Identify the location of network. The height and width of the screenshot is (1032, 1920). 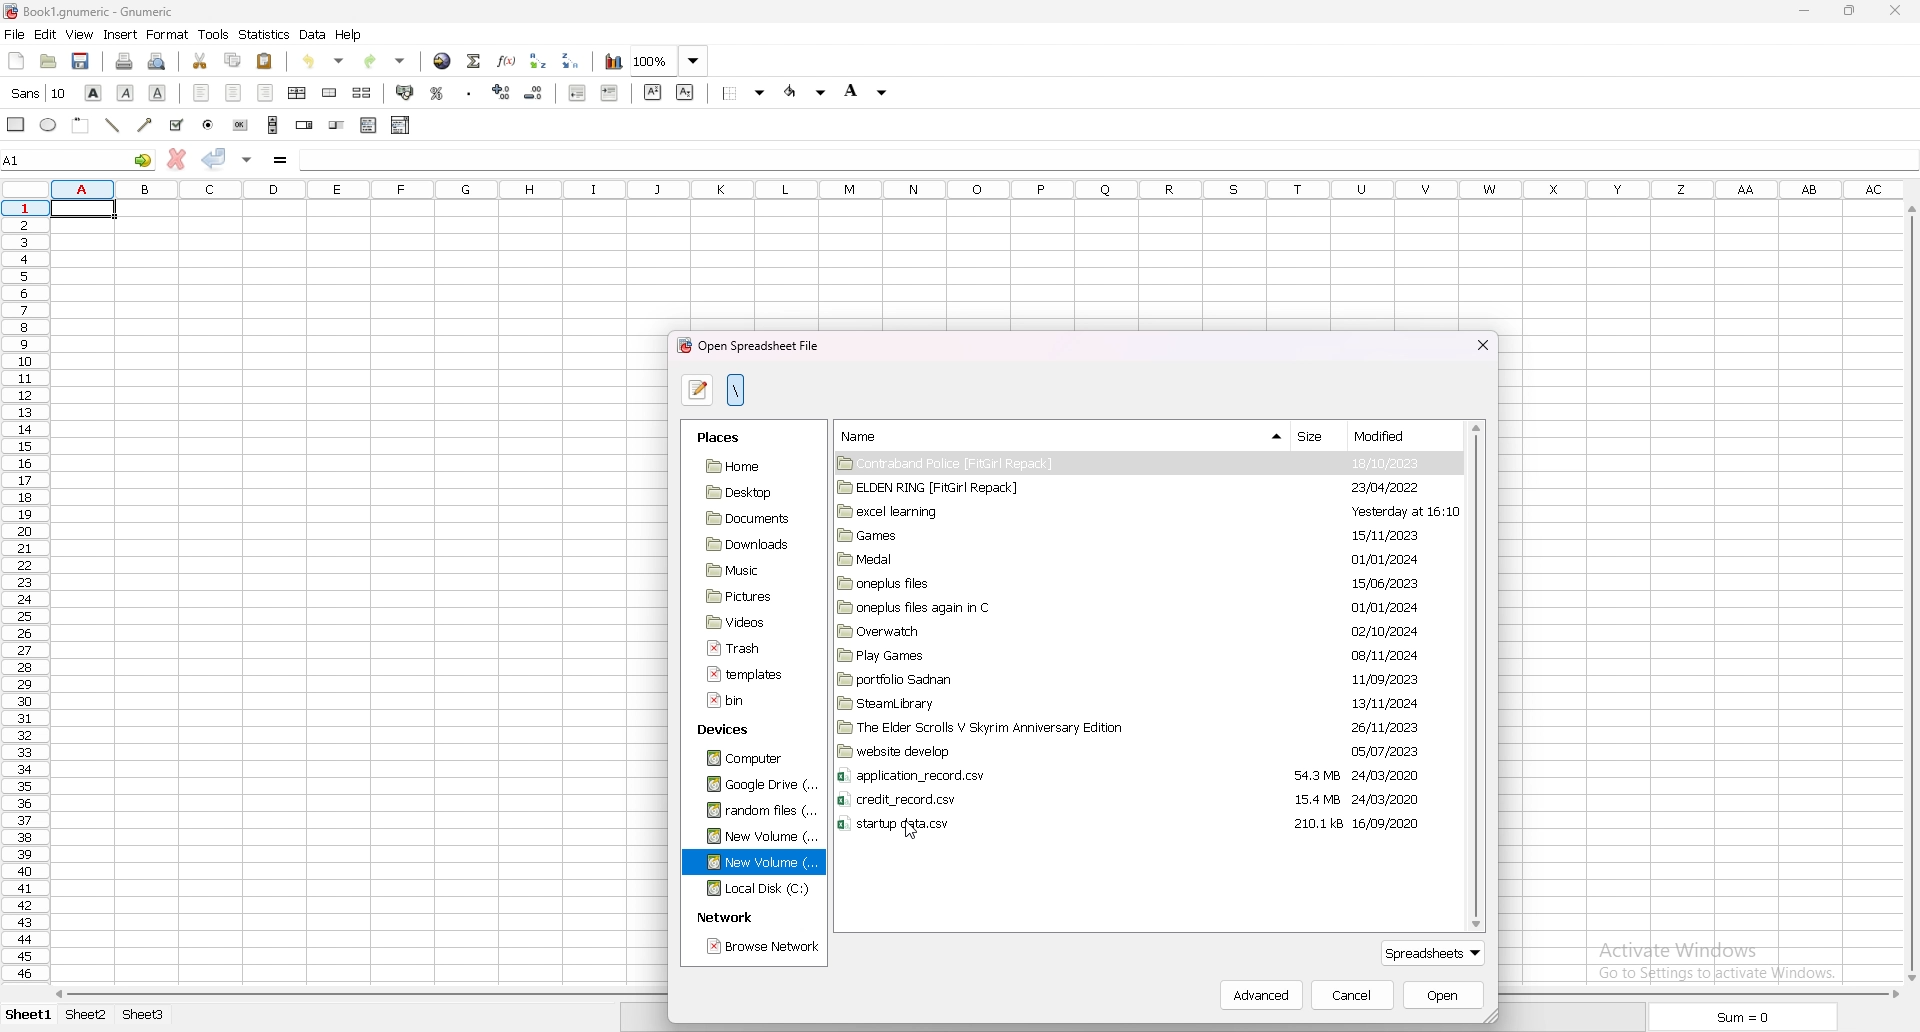
(725, 918).